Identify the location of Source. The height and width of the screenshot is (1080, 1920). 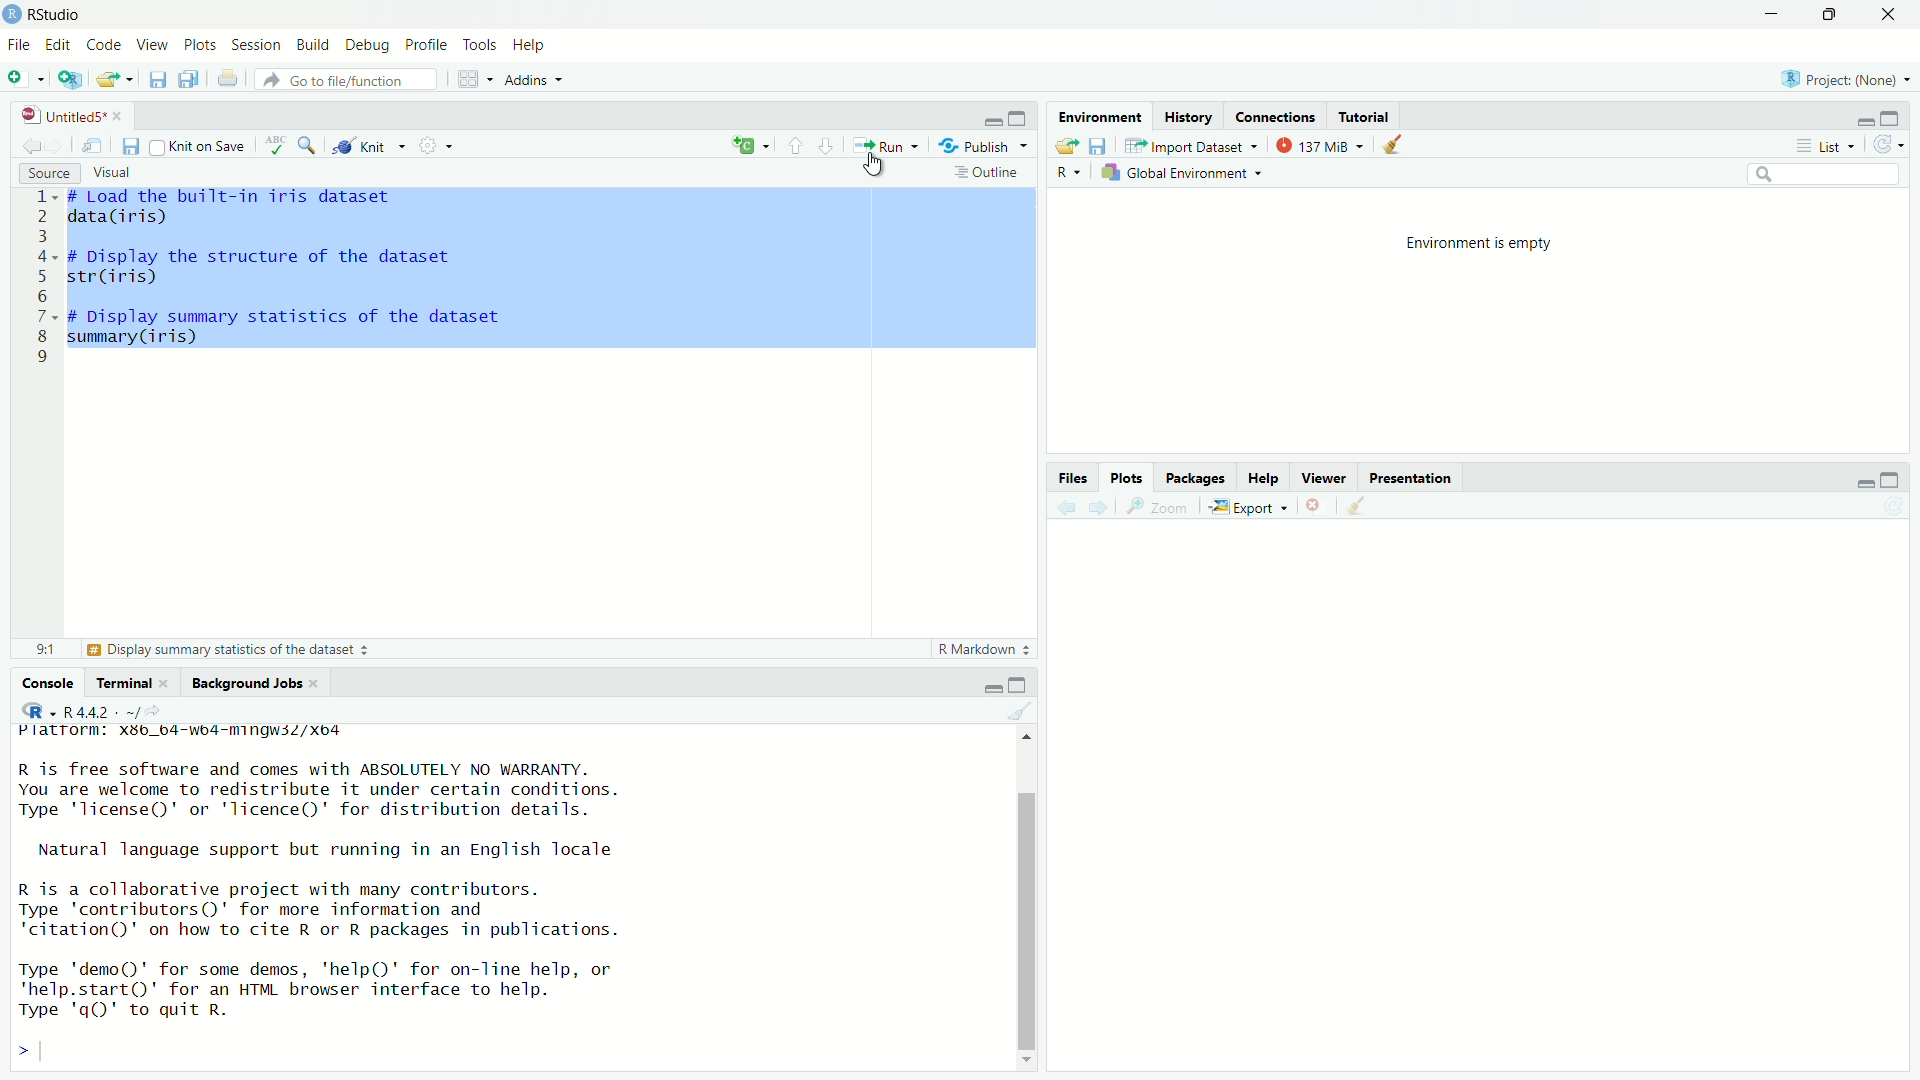
(50, 173).